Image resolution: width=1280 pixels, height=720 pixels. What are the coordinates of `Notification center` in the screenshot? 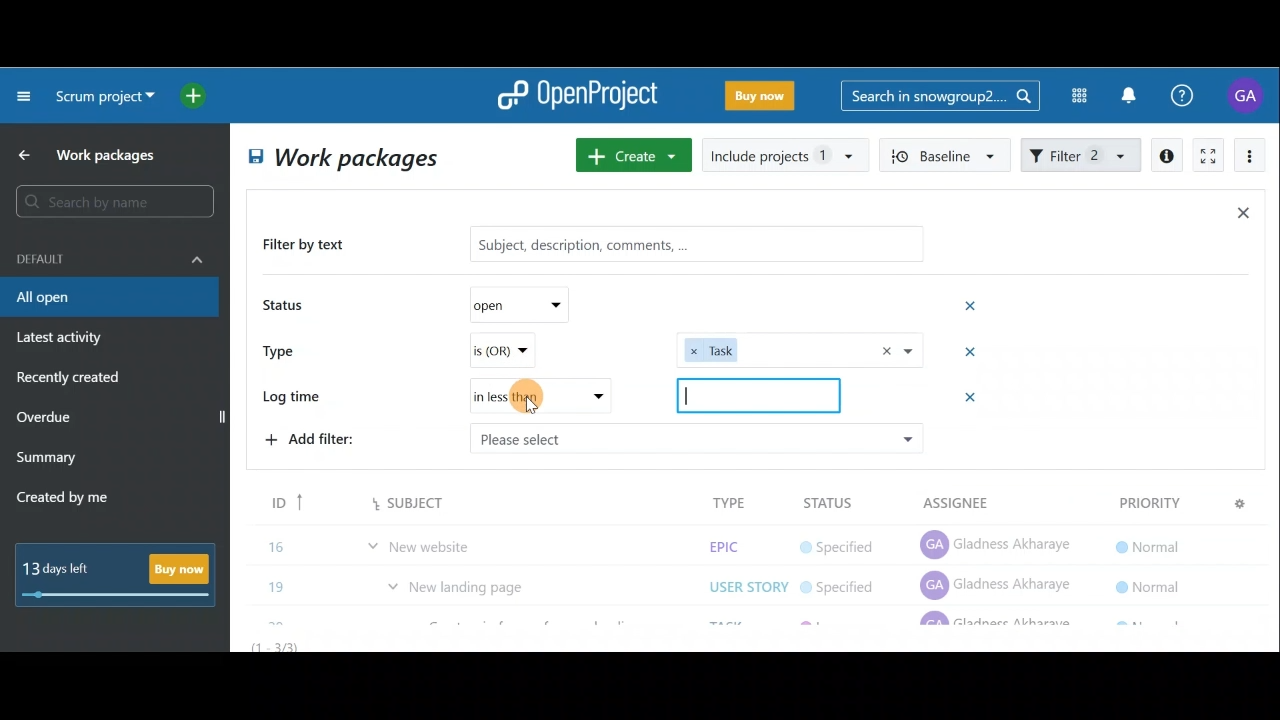 It's located at (1131, 93).